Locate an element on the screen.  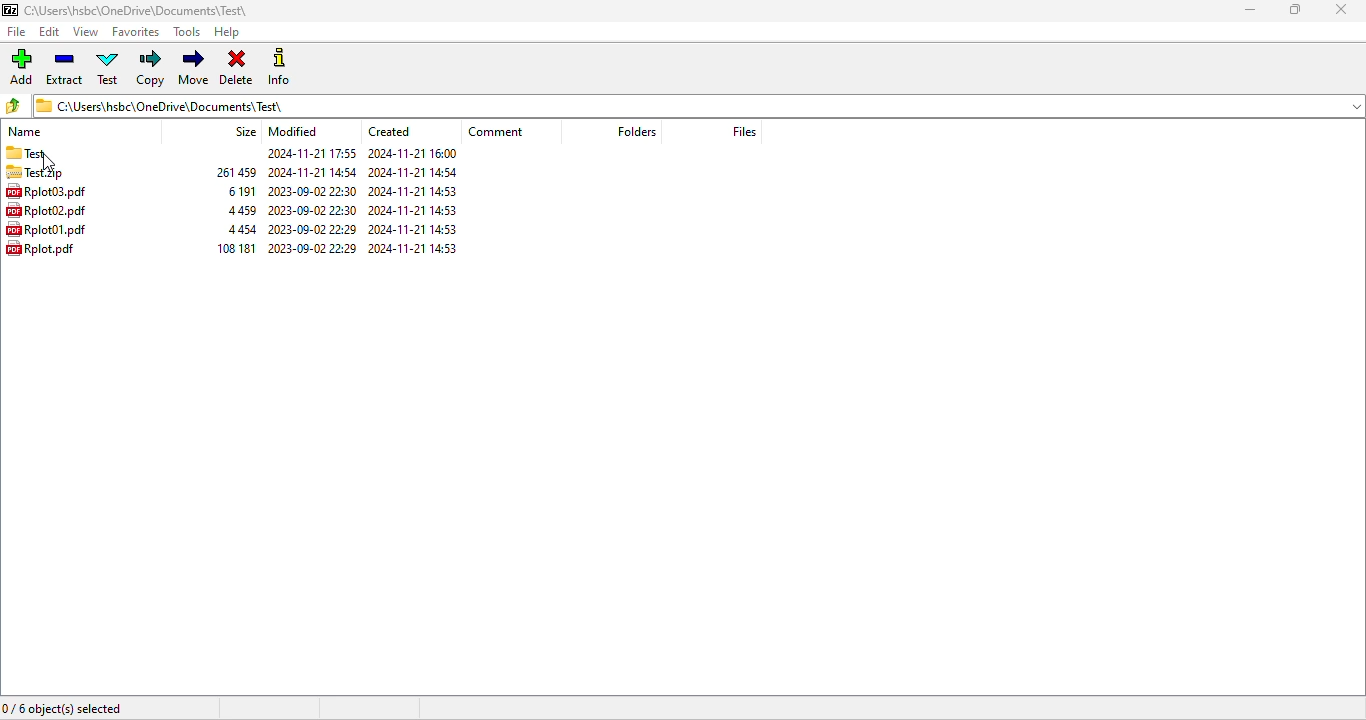
info is located at coordinates (279, 67).